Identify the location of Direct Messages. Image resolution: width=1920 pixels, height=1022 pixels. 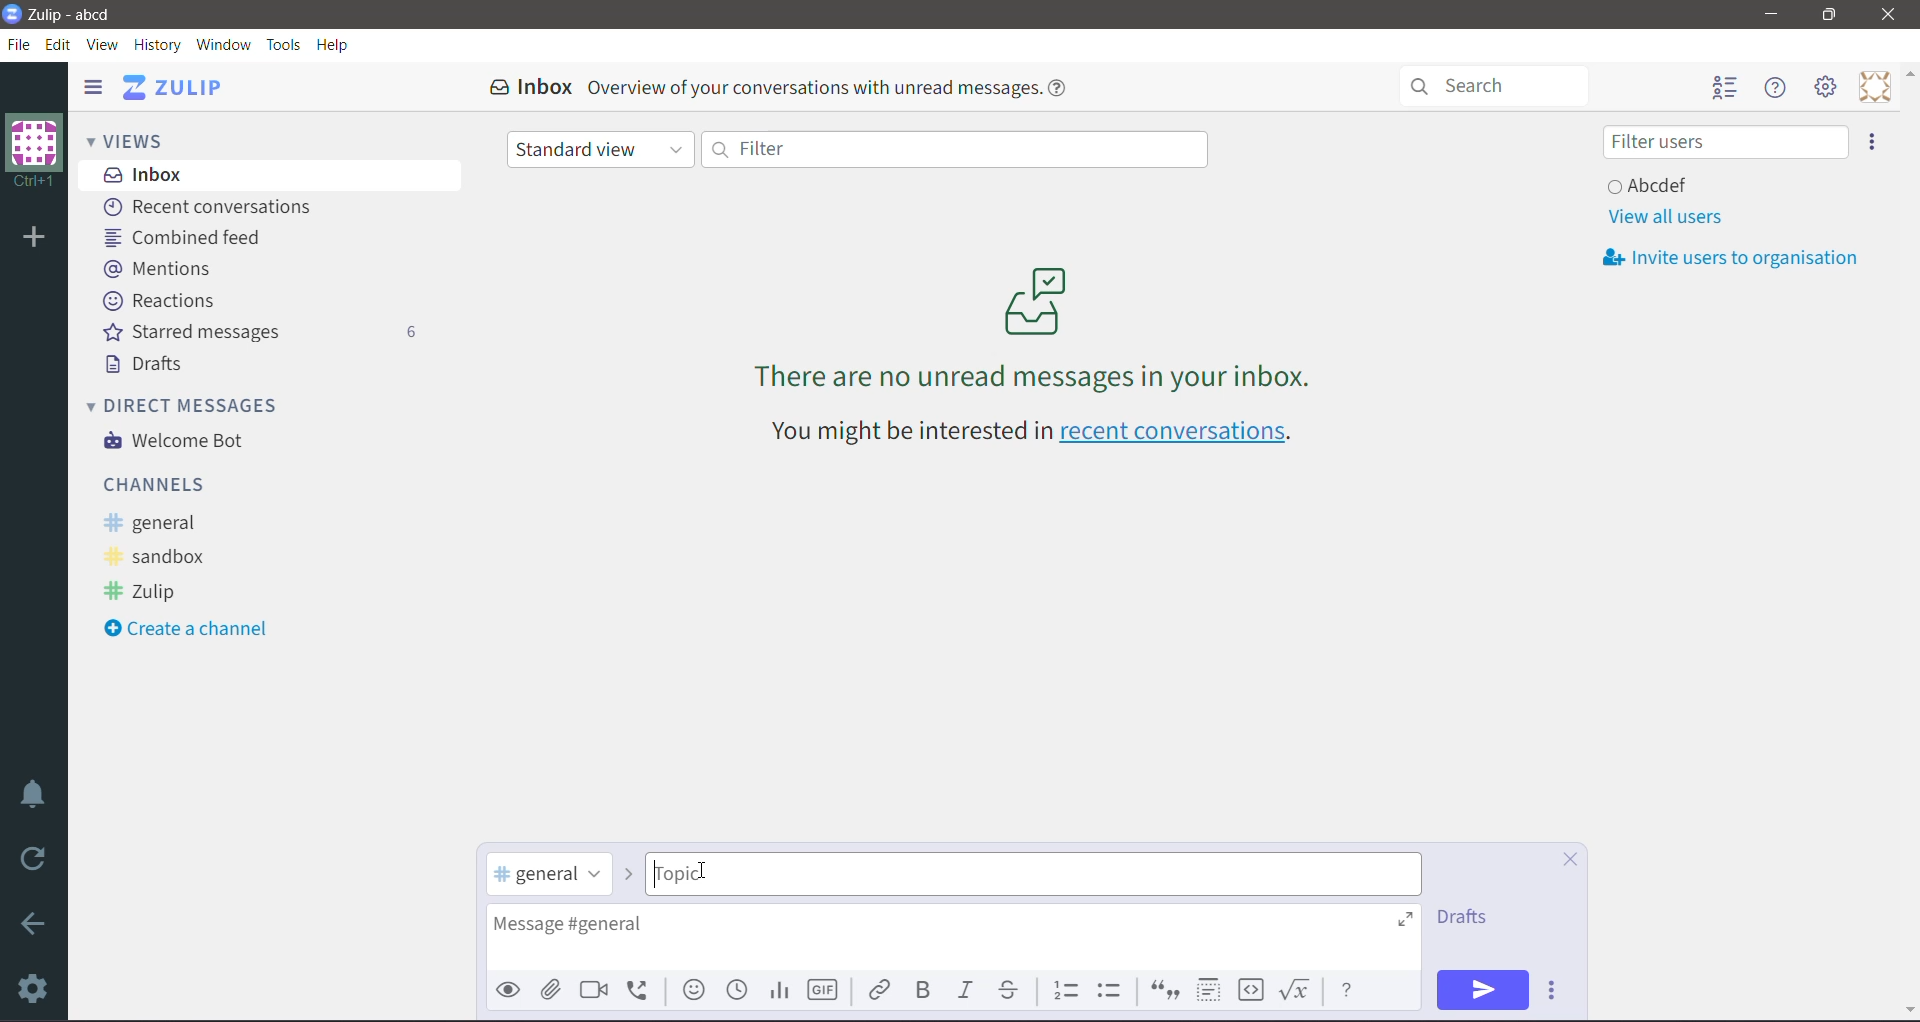
(196, 404).